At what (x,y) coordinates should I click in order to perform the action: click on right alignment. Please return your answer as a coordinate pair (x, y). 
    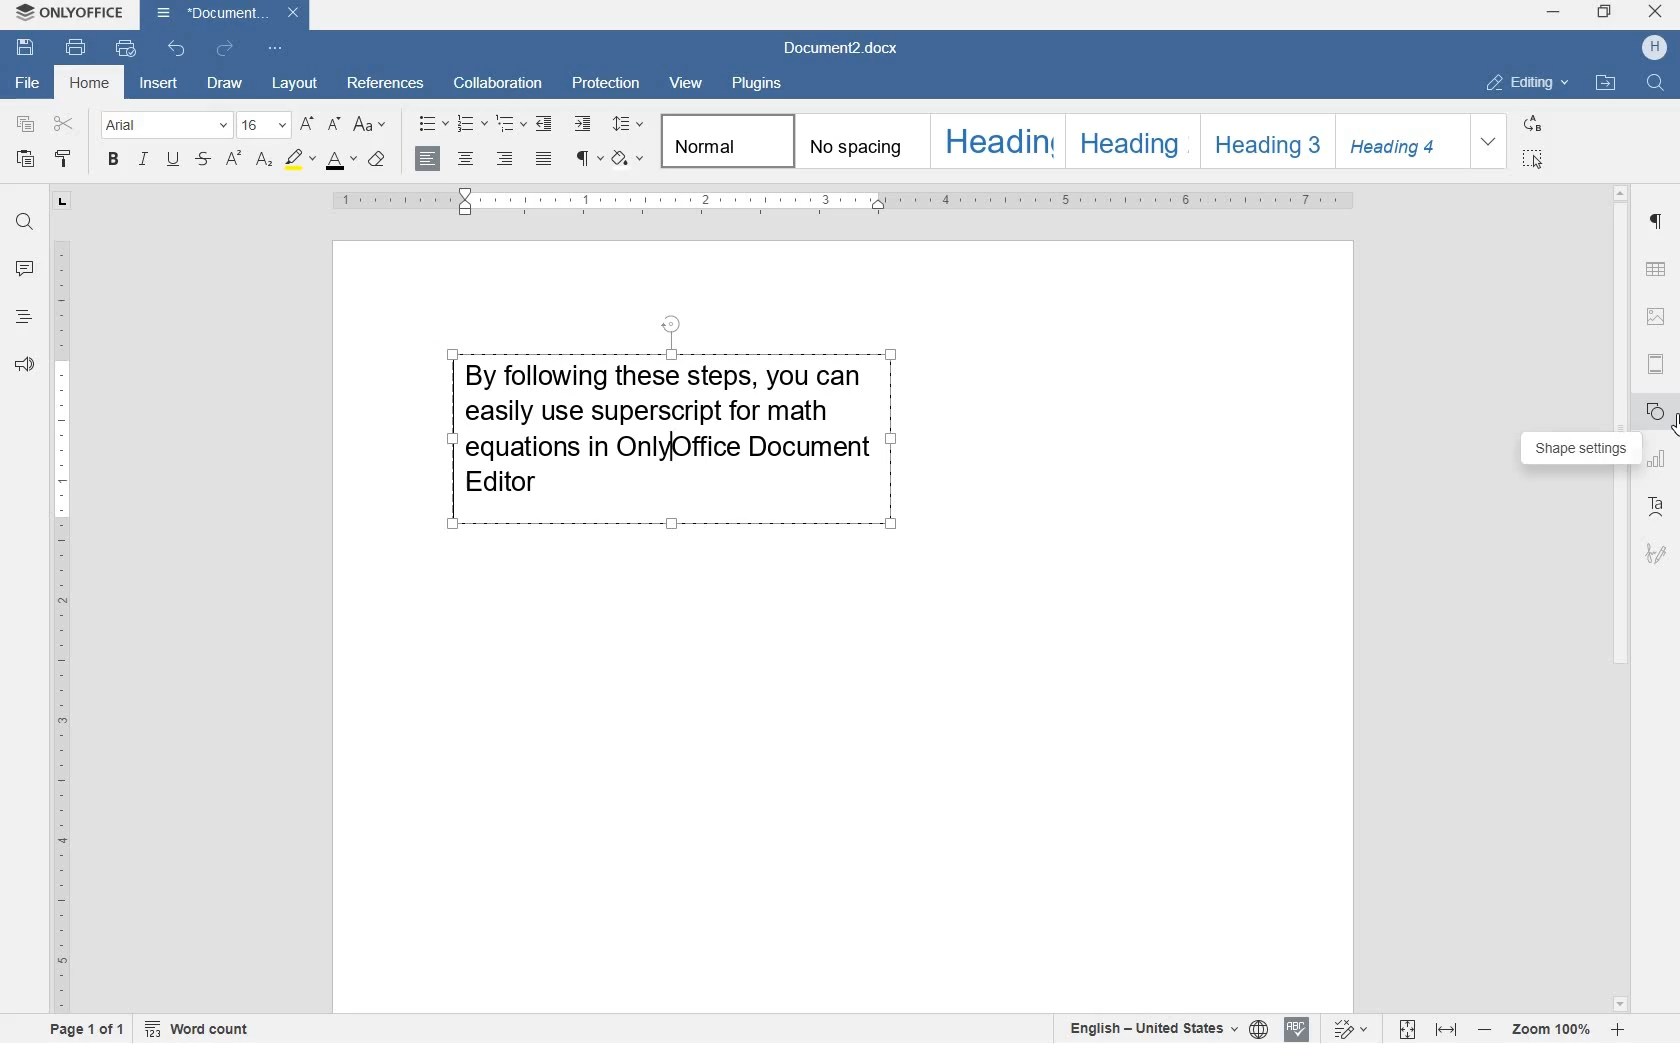
    Looking at the image, I should click on (505, 160).